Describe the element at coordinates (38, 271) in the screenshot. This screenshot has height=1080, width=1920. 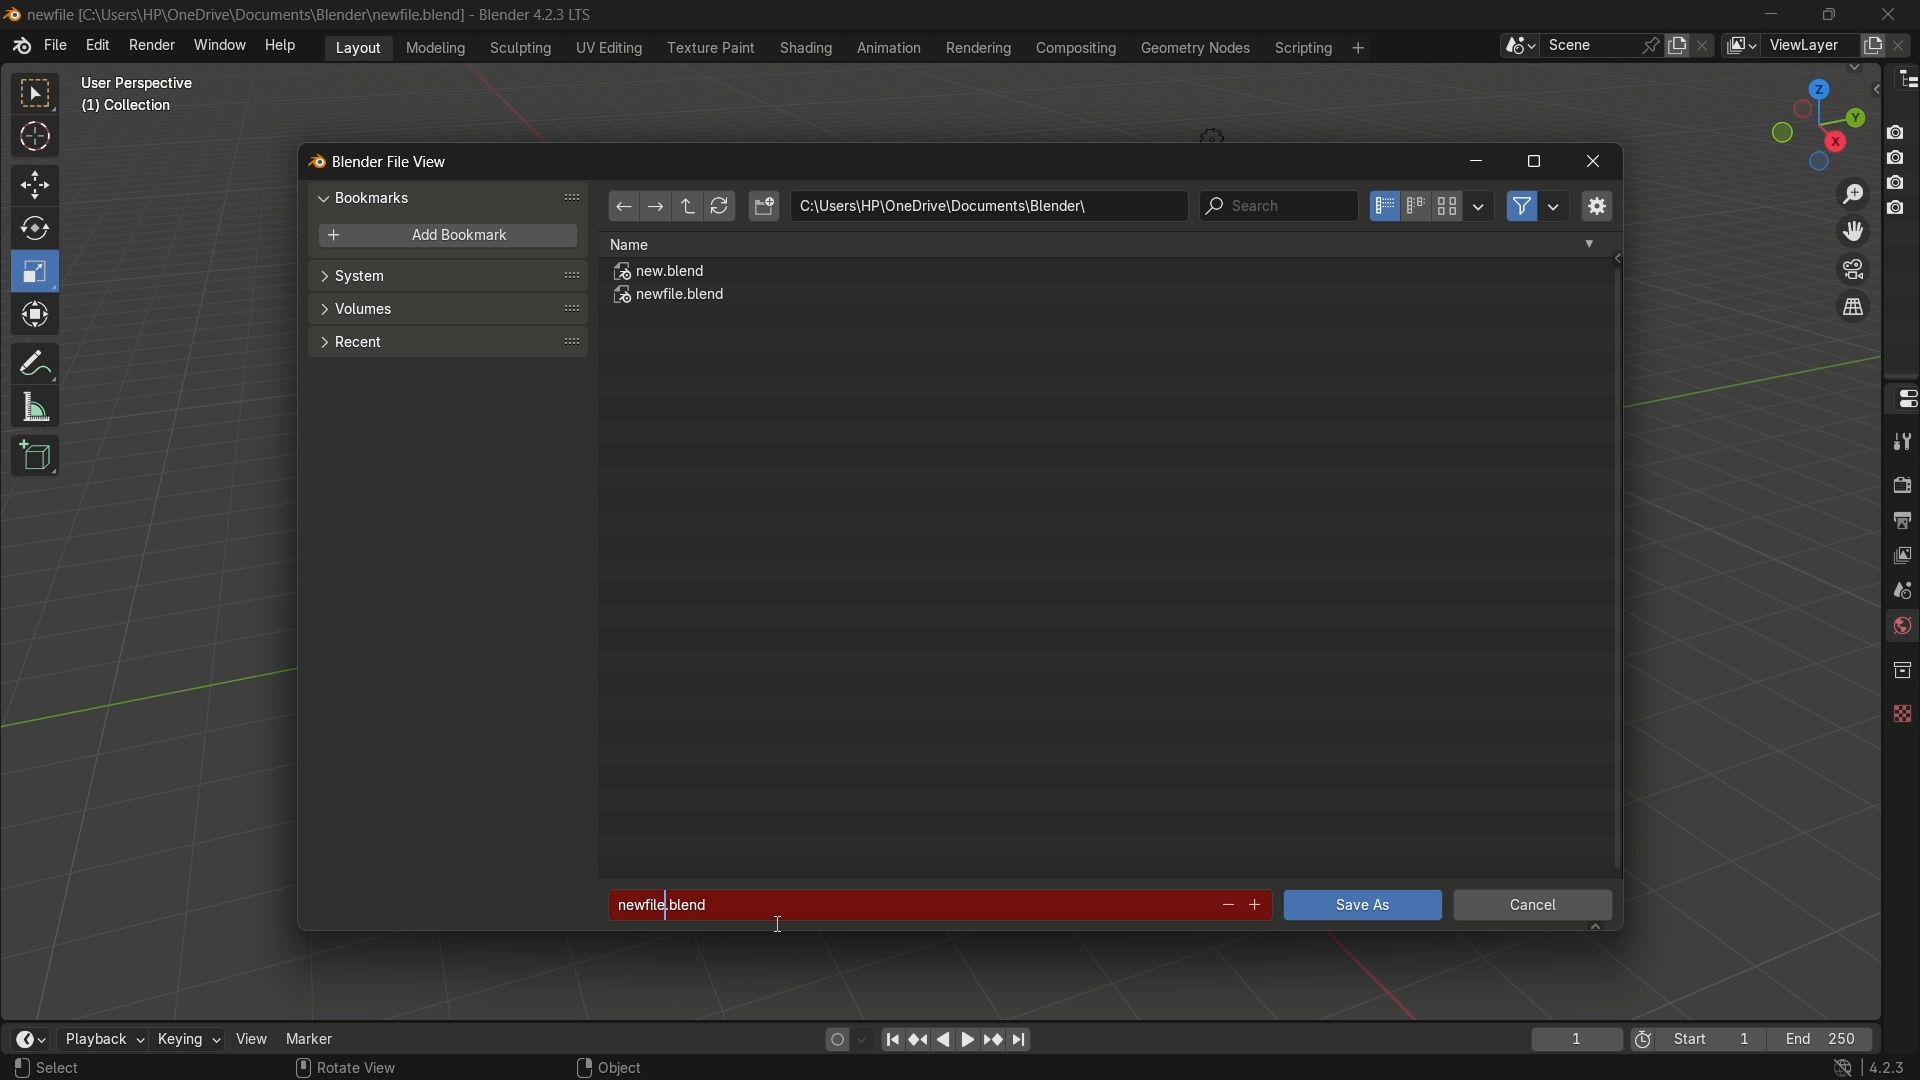
I see `scale` at that location.